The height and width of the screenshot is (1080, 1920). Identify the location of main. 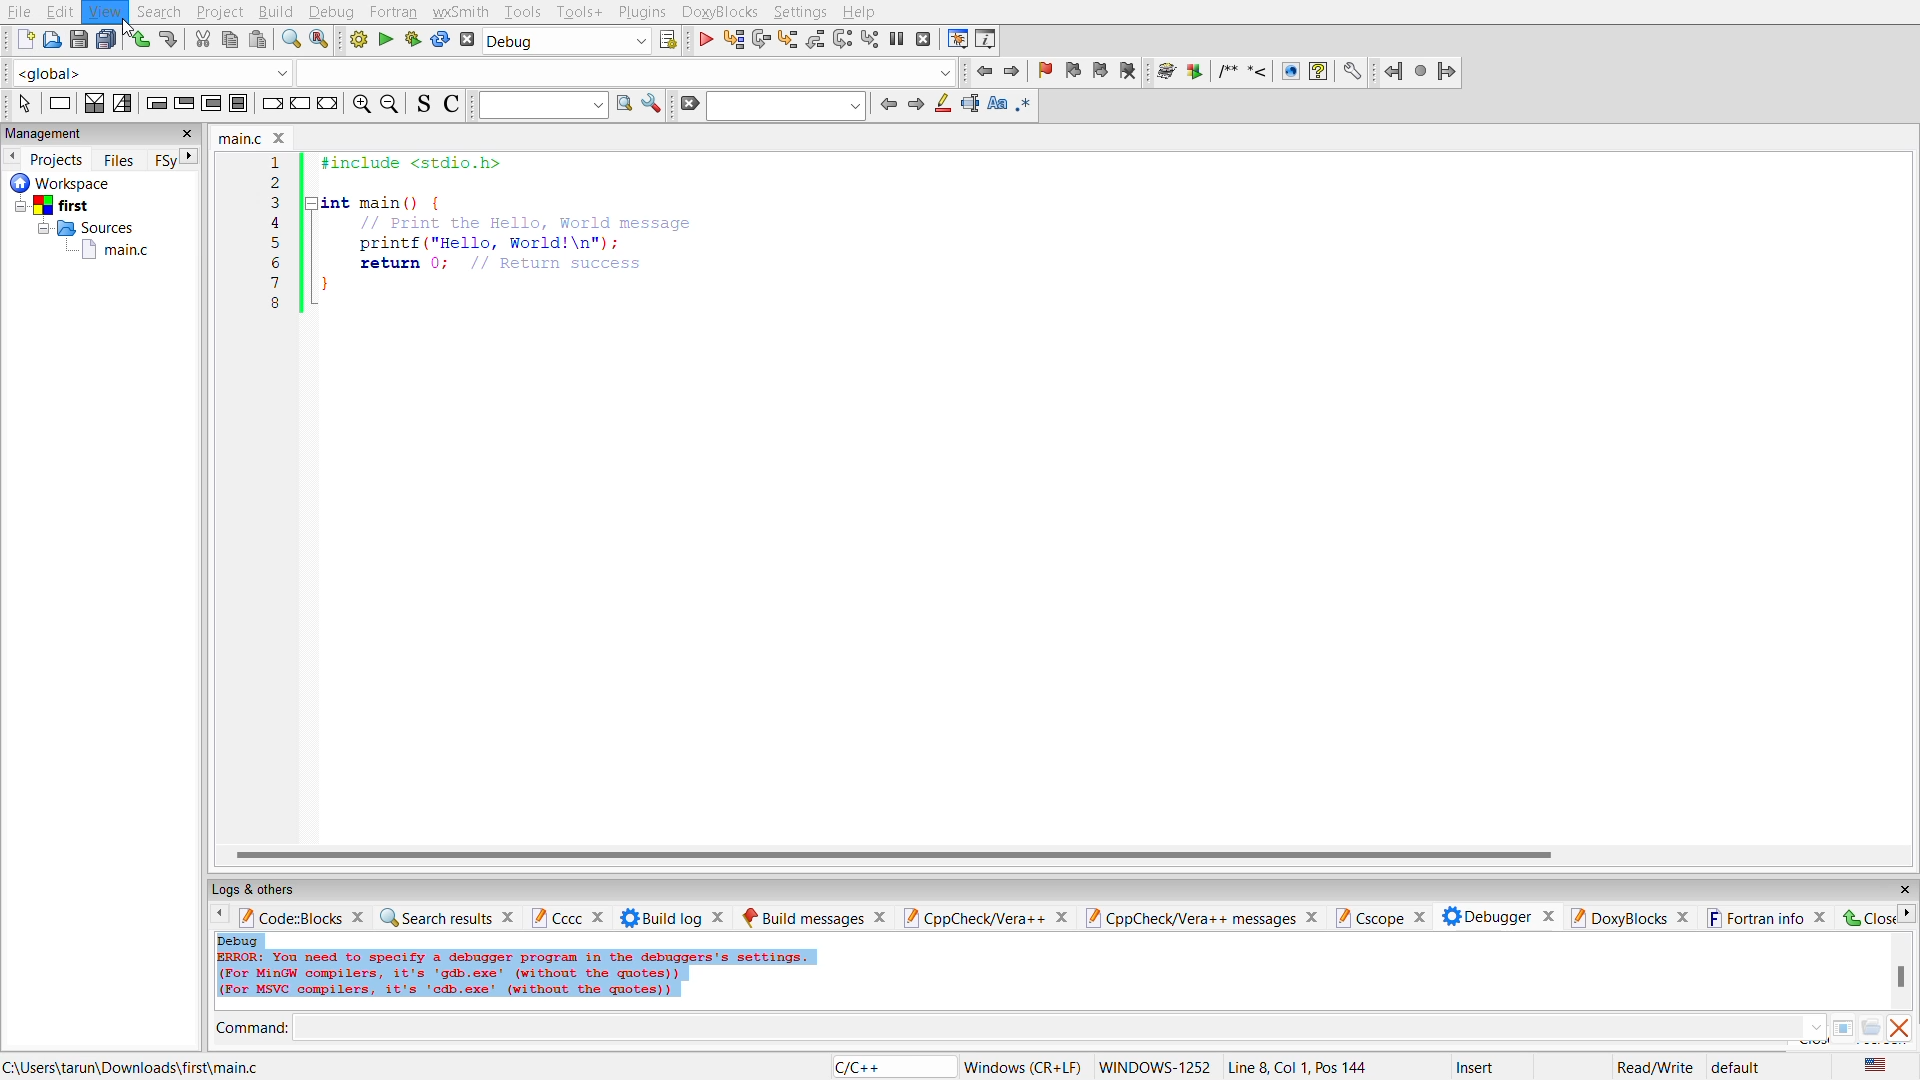
(119, 257).